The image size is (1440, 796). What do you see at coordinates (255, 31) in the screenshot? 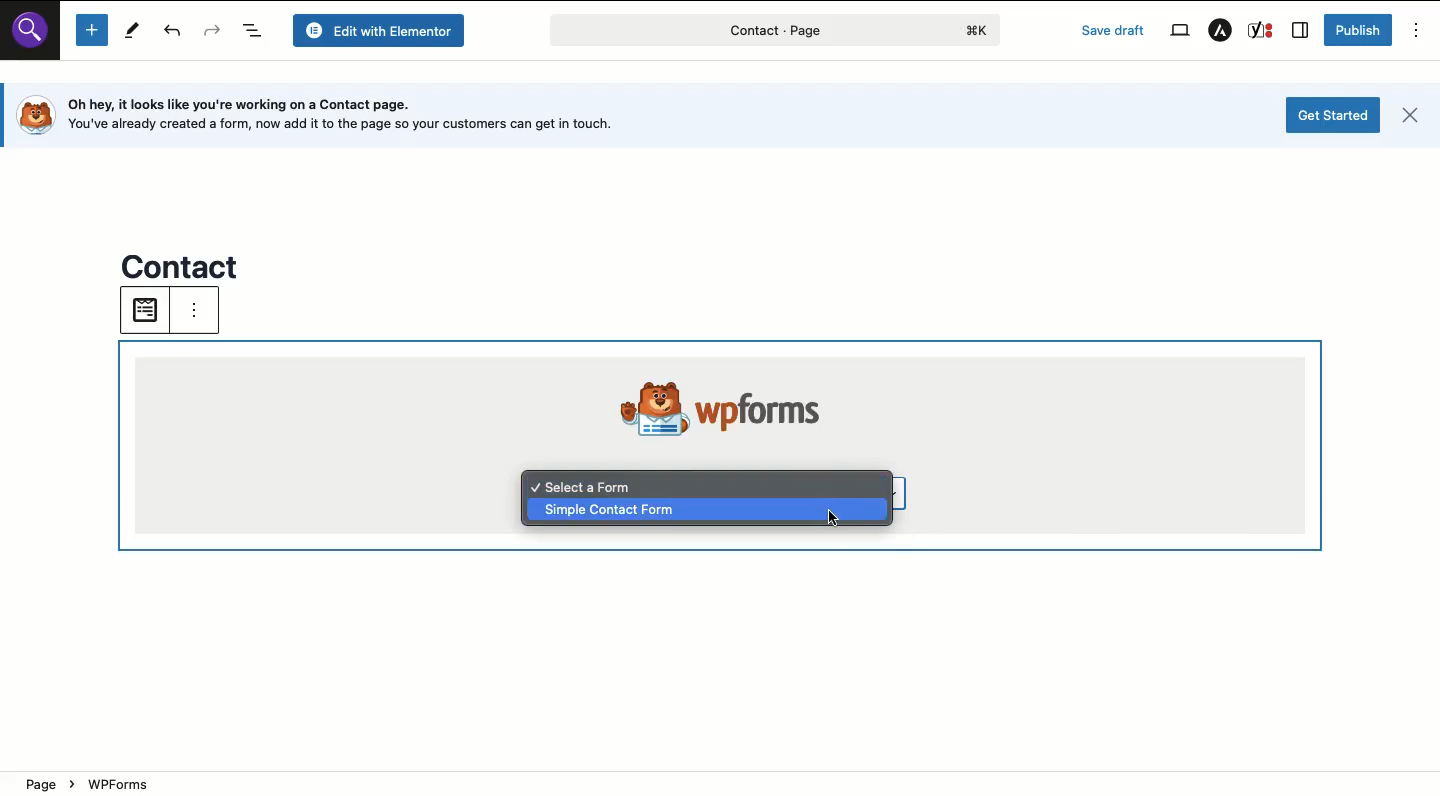
I see `Document overview` at bounding box center [255, 31].